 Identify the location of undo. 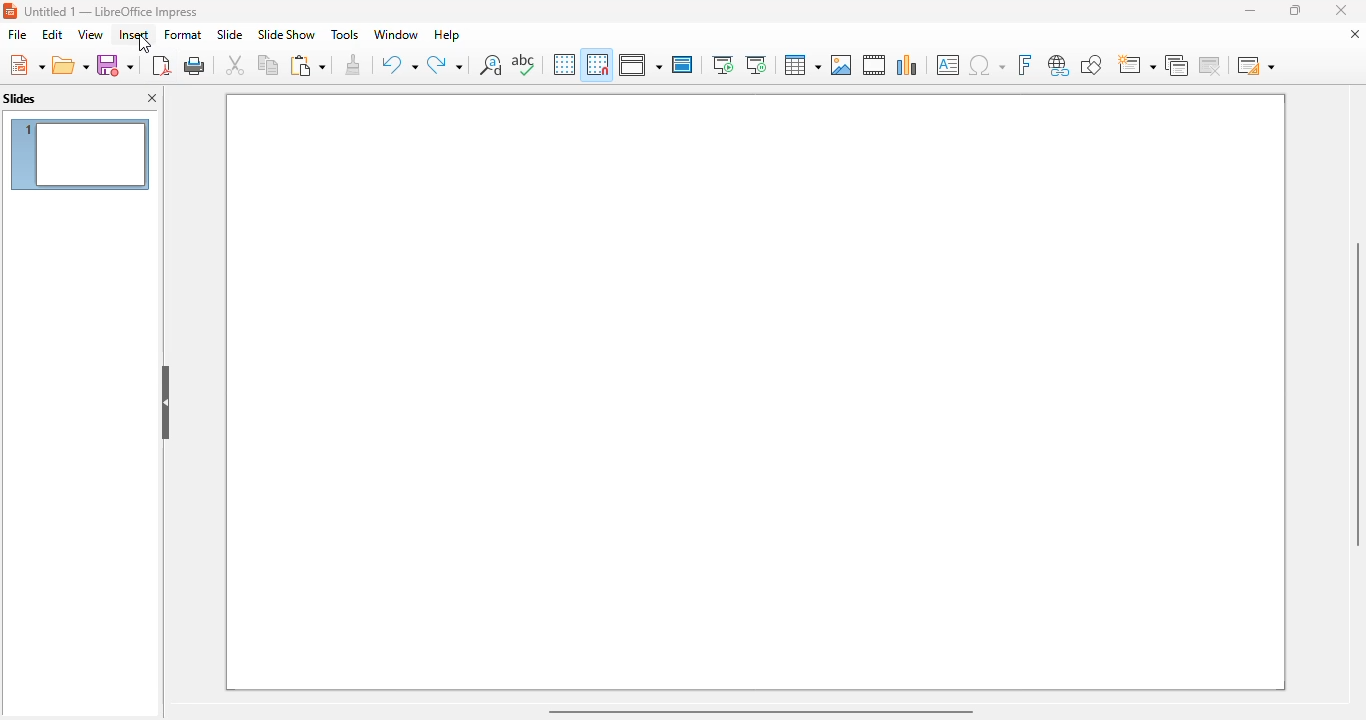
(399, 65).